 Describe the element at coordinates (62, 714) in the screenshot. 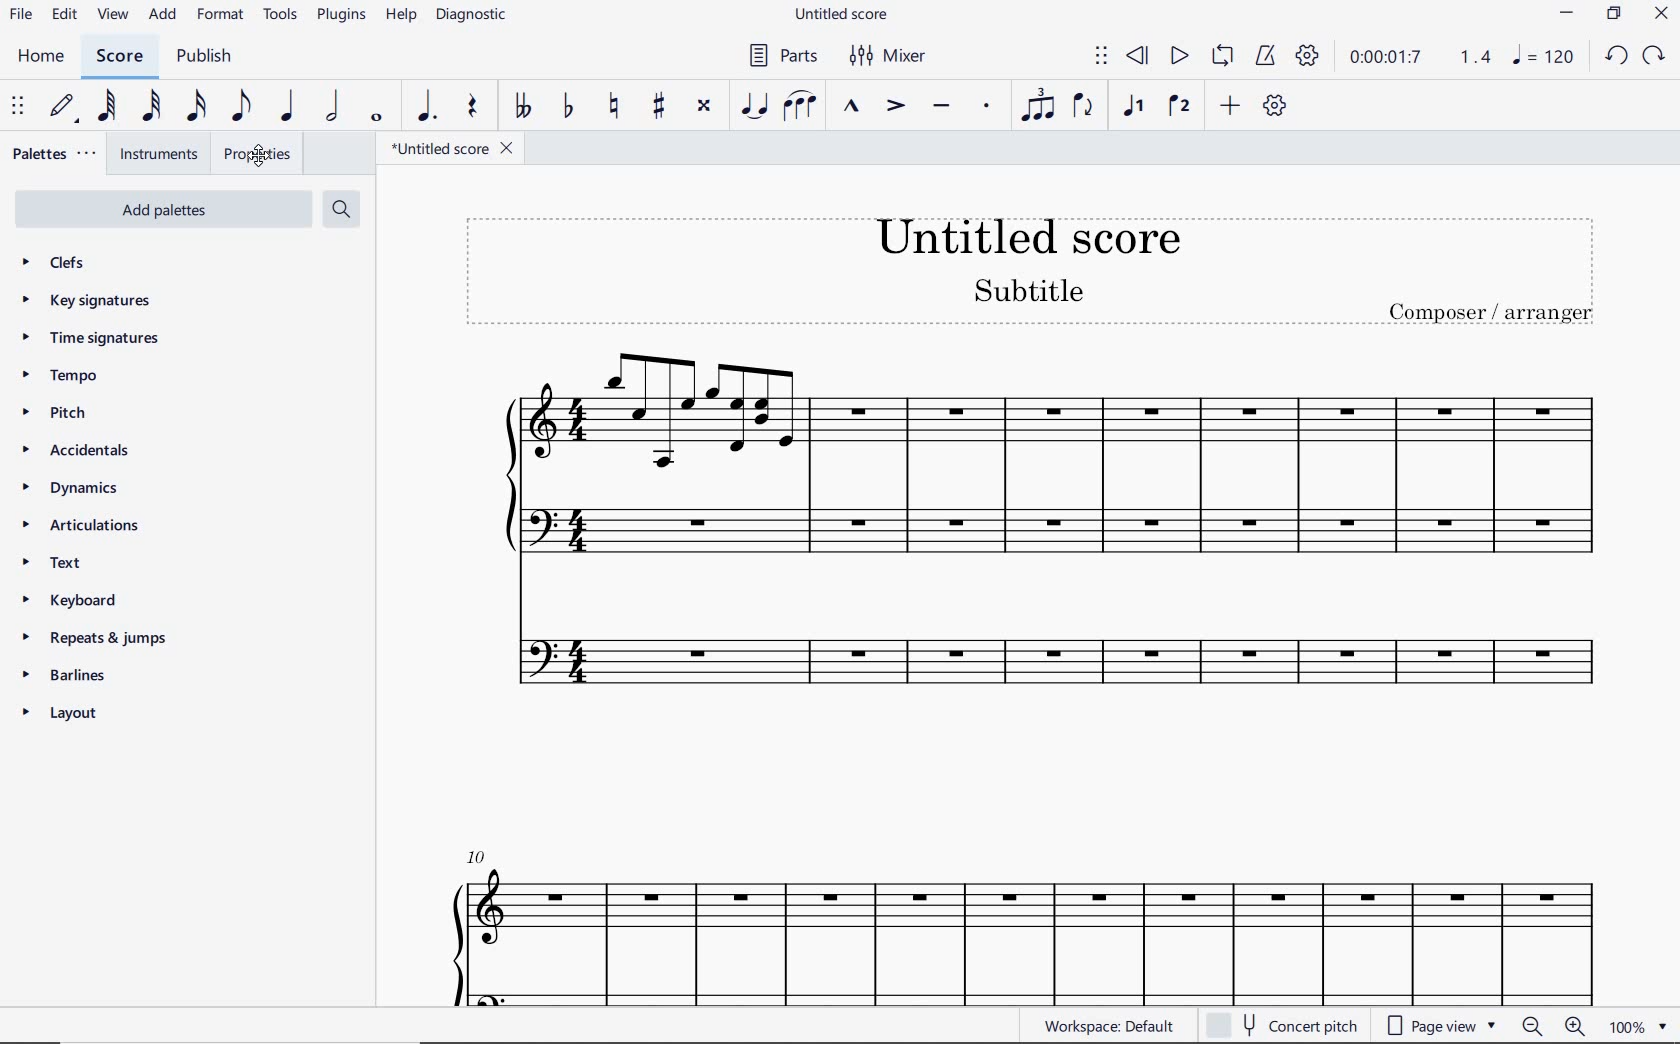

I see `layout` at that location.